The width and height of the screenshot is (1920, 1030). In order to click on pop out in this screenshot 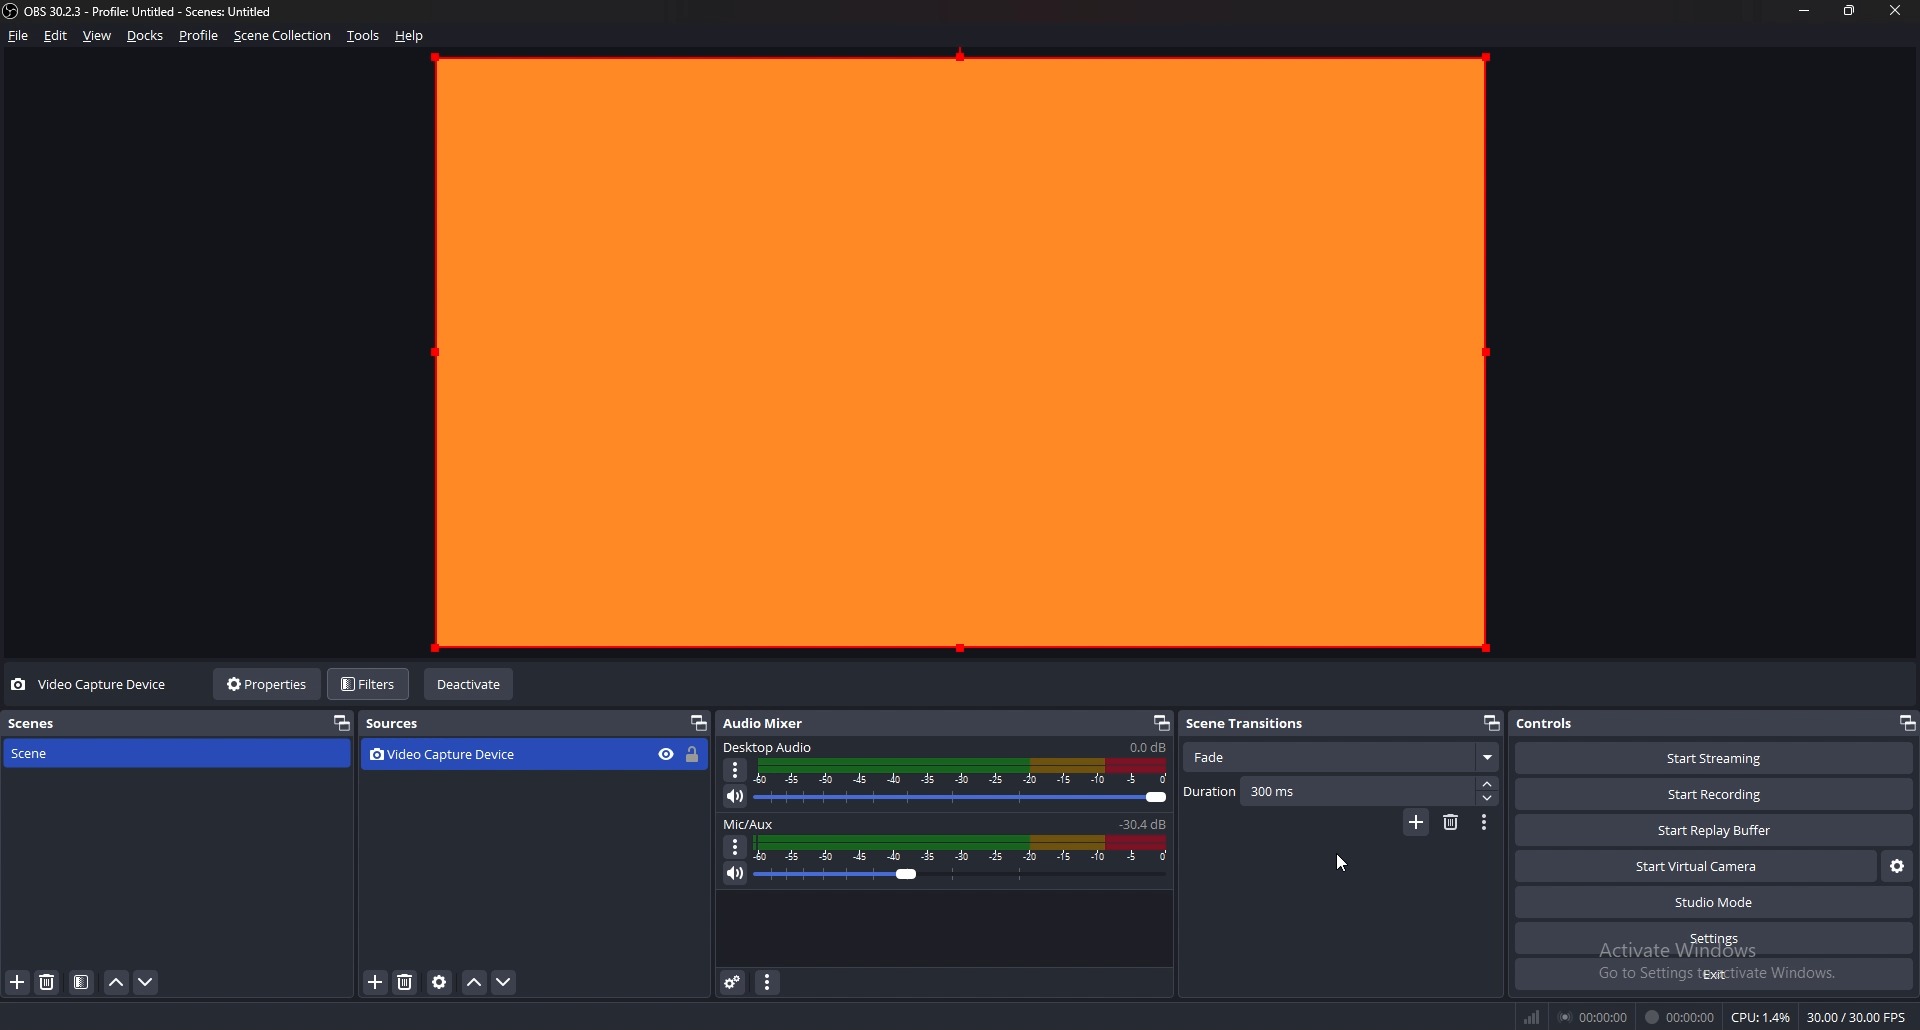, I will do `click(1161, 723)`.